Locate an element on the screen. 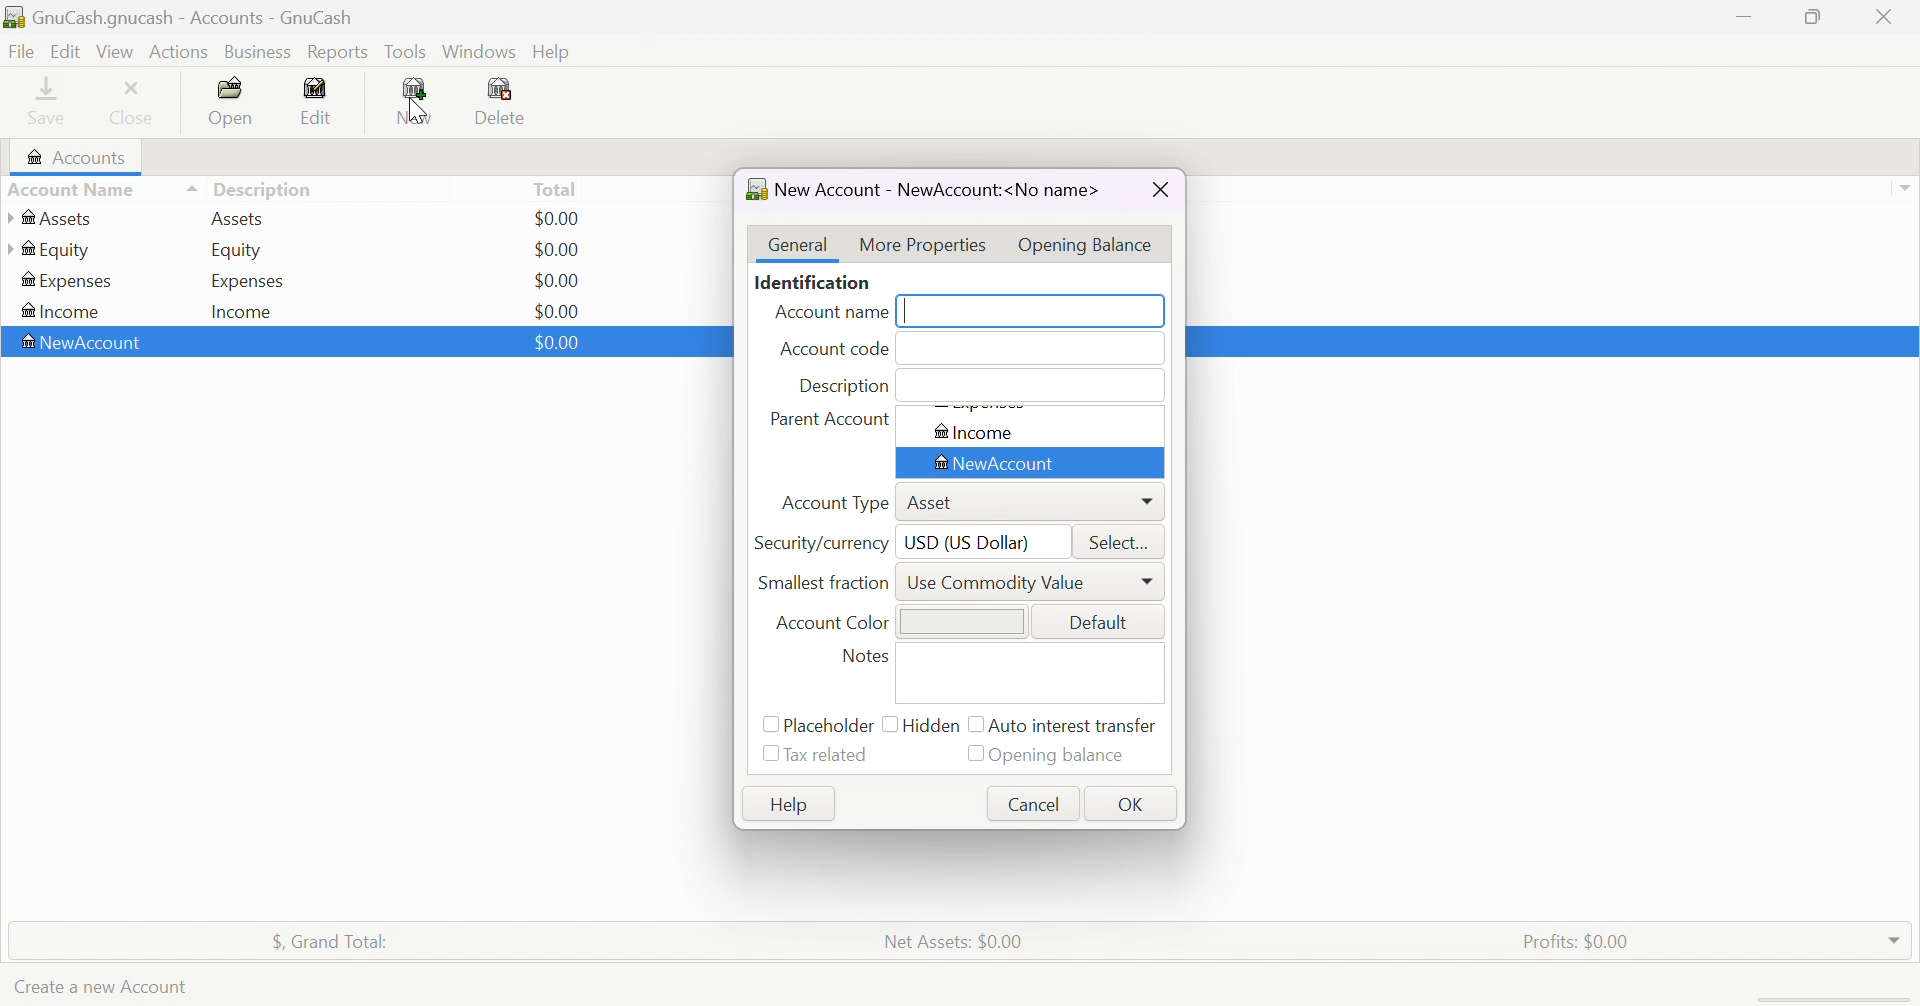  GnuCash.gnucash - Accounts - GnuCash is located at coordinates (185, 18).